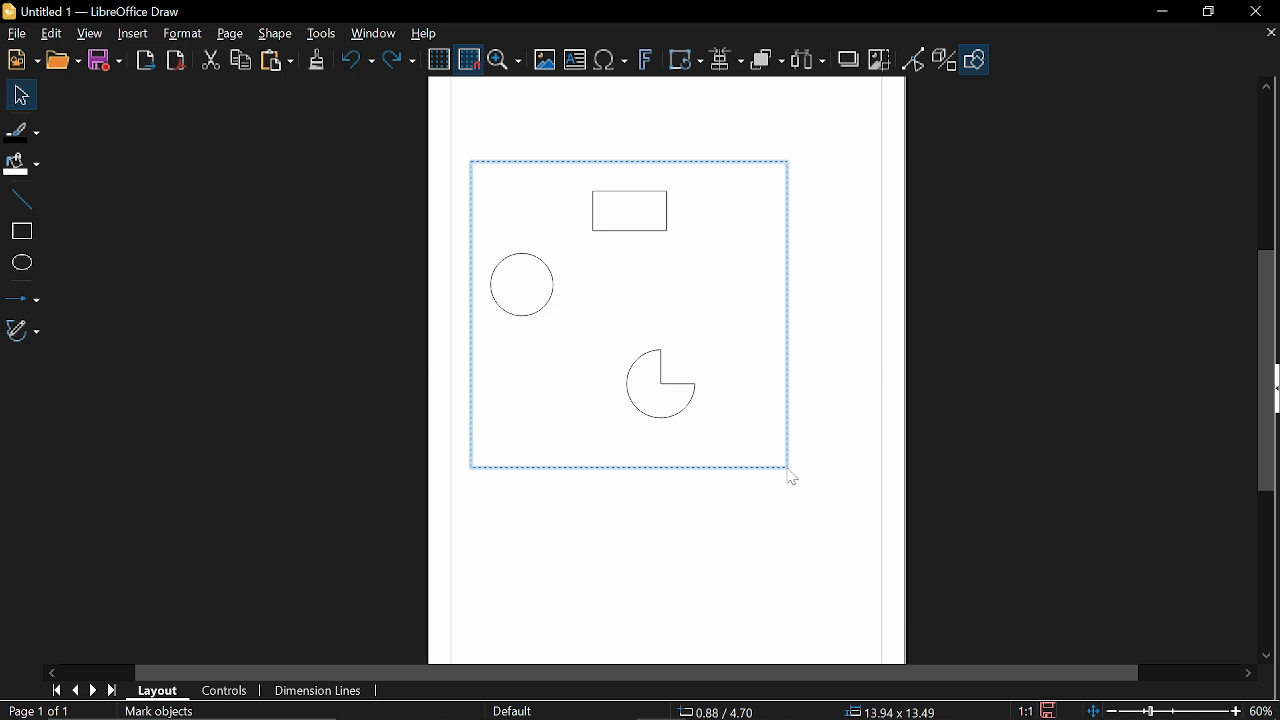 This screenshot has width=1280, height=720. Describe the element at coordinates (544, 60) in the screenshot. I see `Insert image` at that location.